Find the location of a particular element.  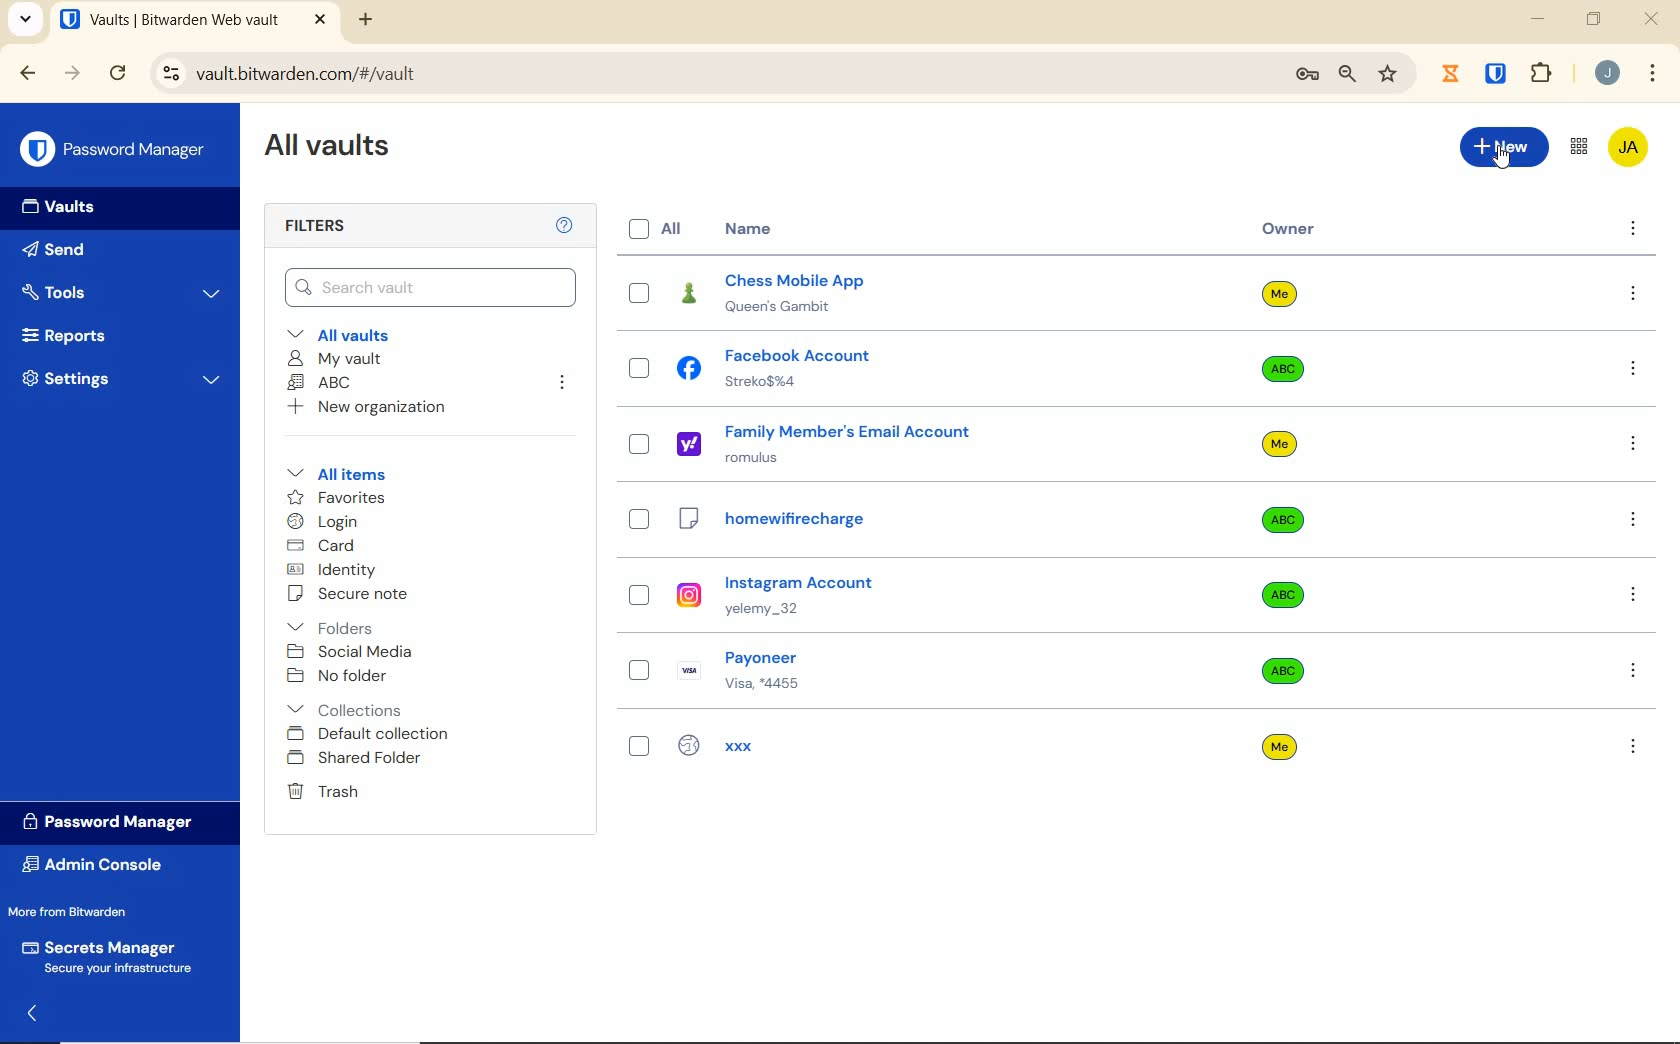

Reports is located at coordinates (114, 337).